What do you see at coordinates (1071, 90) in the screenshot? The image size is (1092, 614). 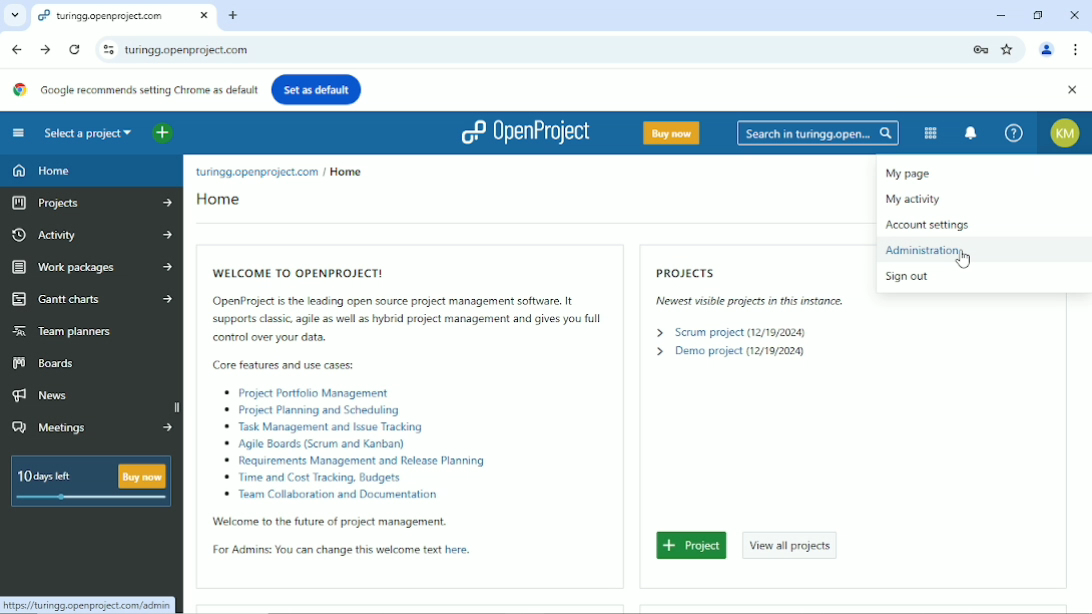 I see `Close` at bounding box center [1071, 90].